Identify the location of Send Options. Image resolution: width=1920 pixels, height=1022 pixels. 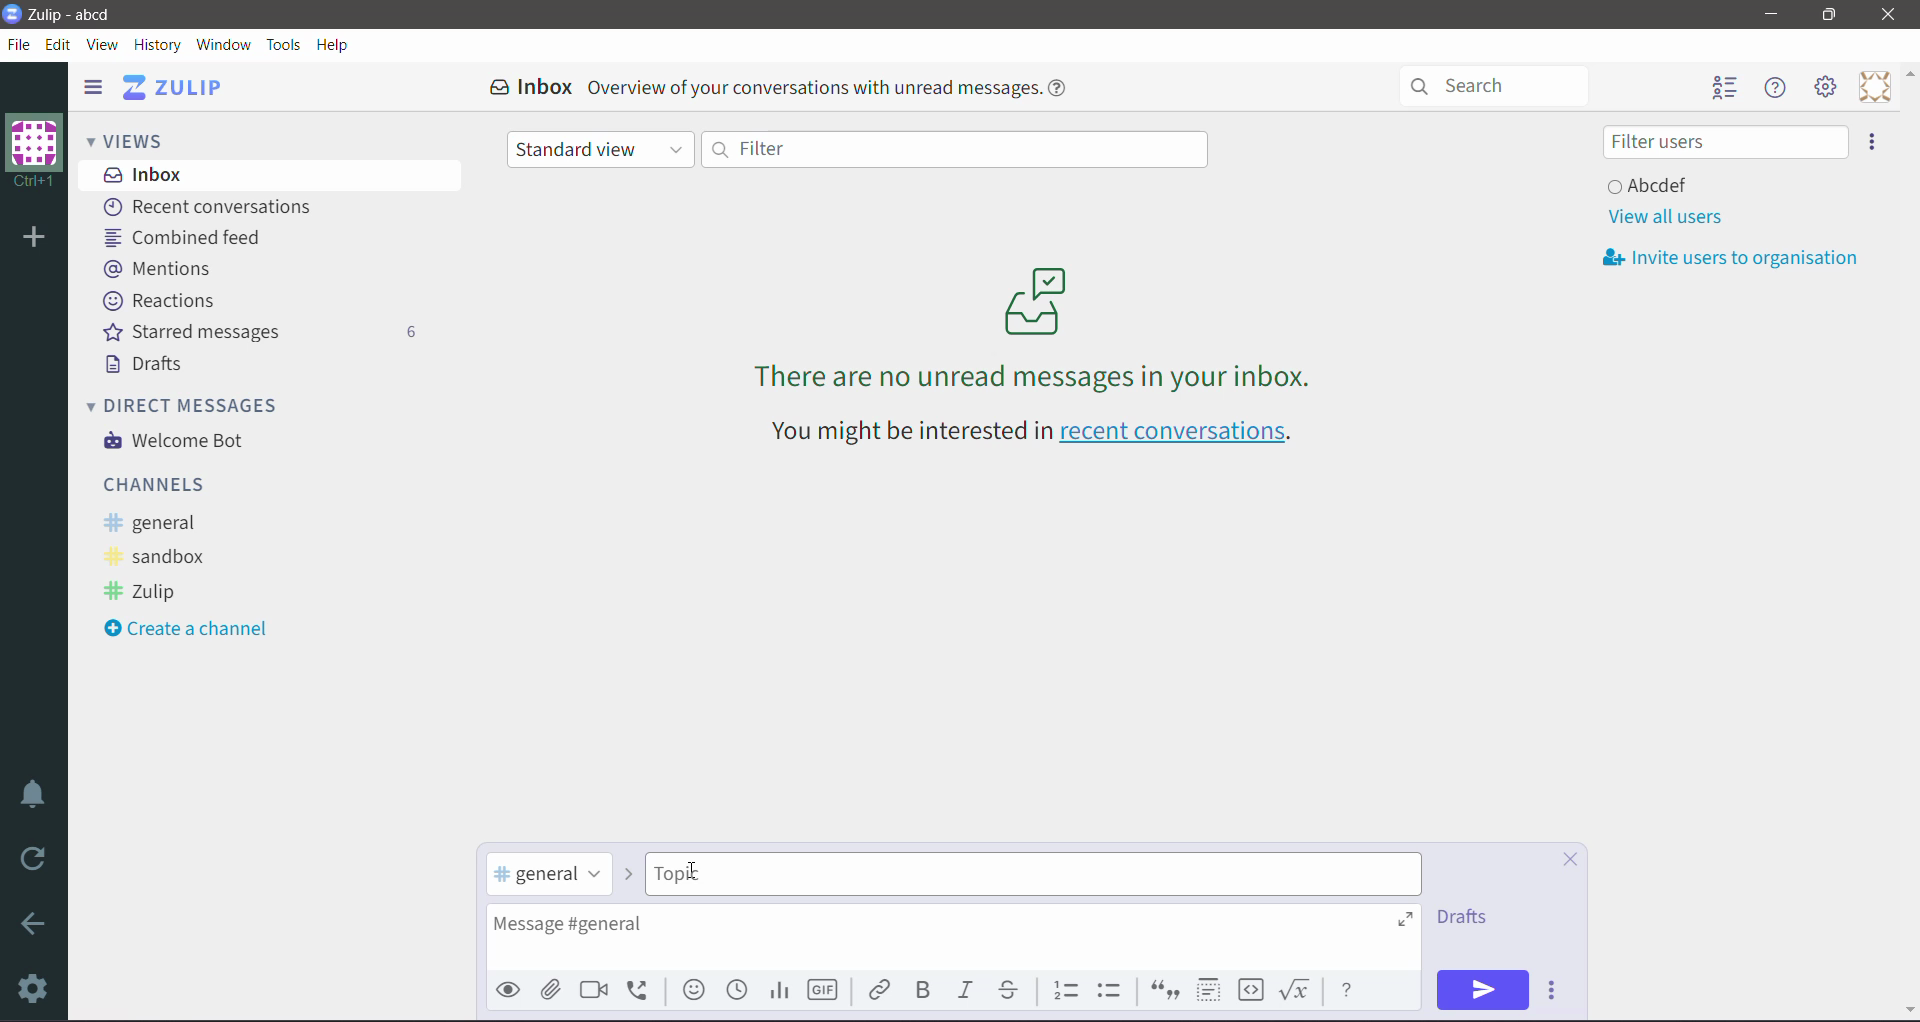
(1556, 991).